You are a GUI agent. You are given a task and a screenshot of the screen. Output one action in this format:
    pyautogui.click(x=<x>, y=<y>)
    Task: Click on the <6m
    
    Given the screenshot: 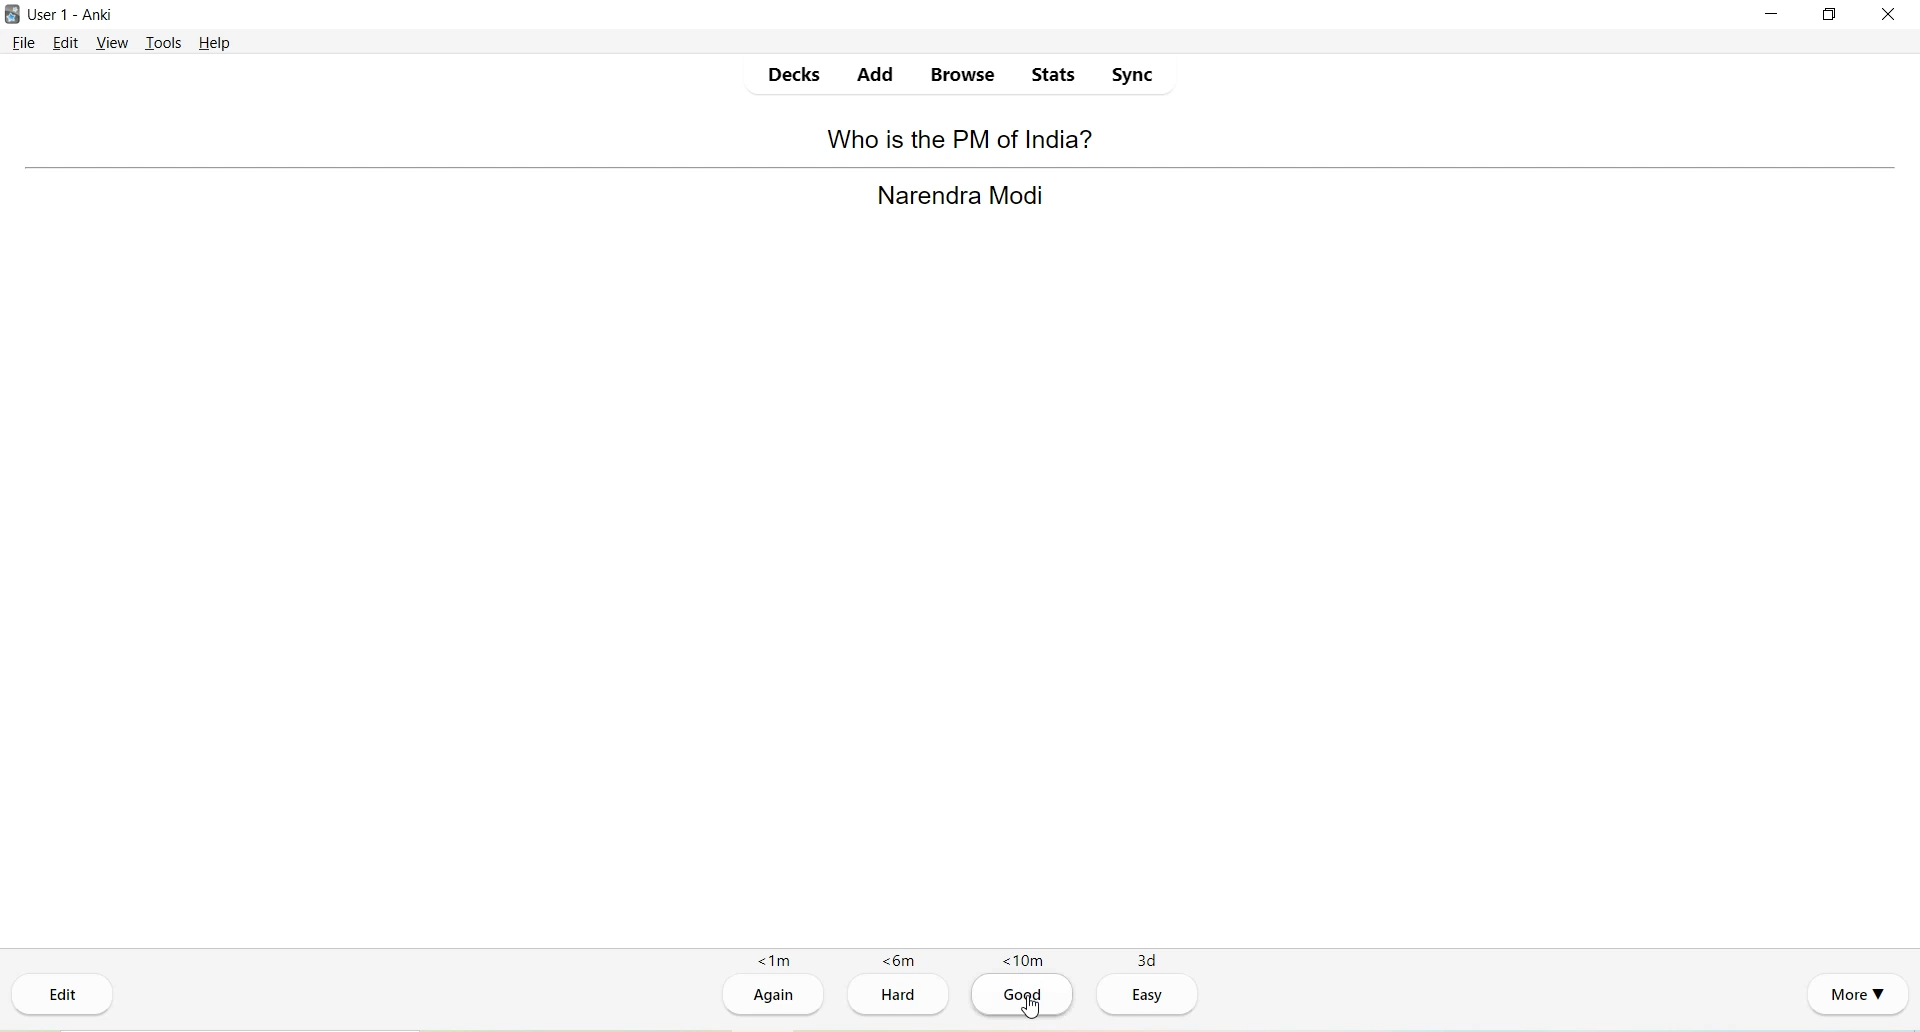 What is the action you would take?
    pyautogui.click(x=900, y=959)
    